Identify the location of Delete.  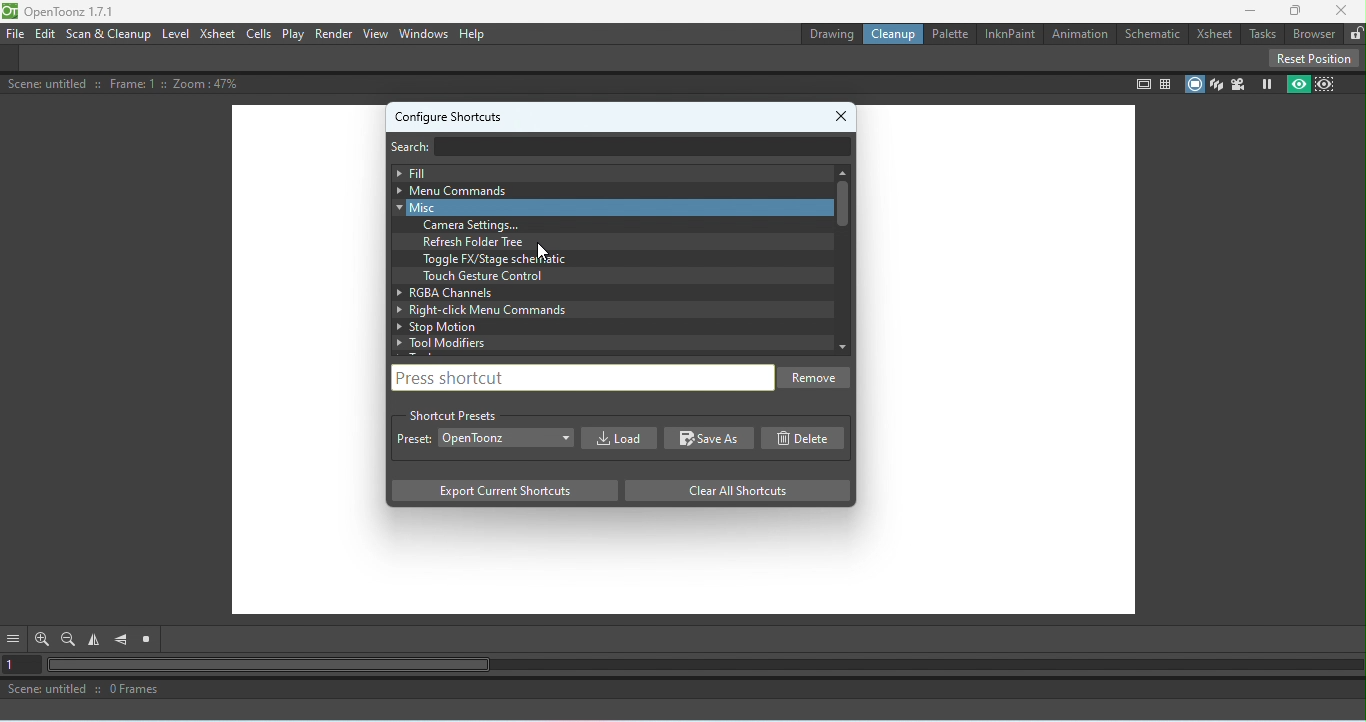
(808, 438).